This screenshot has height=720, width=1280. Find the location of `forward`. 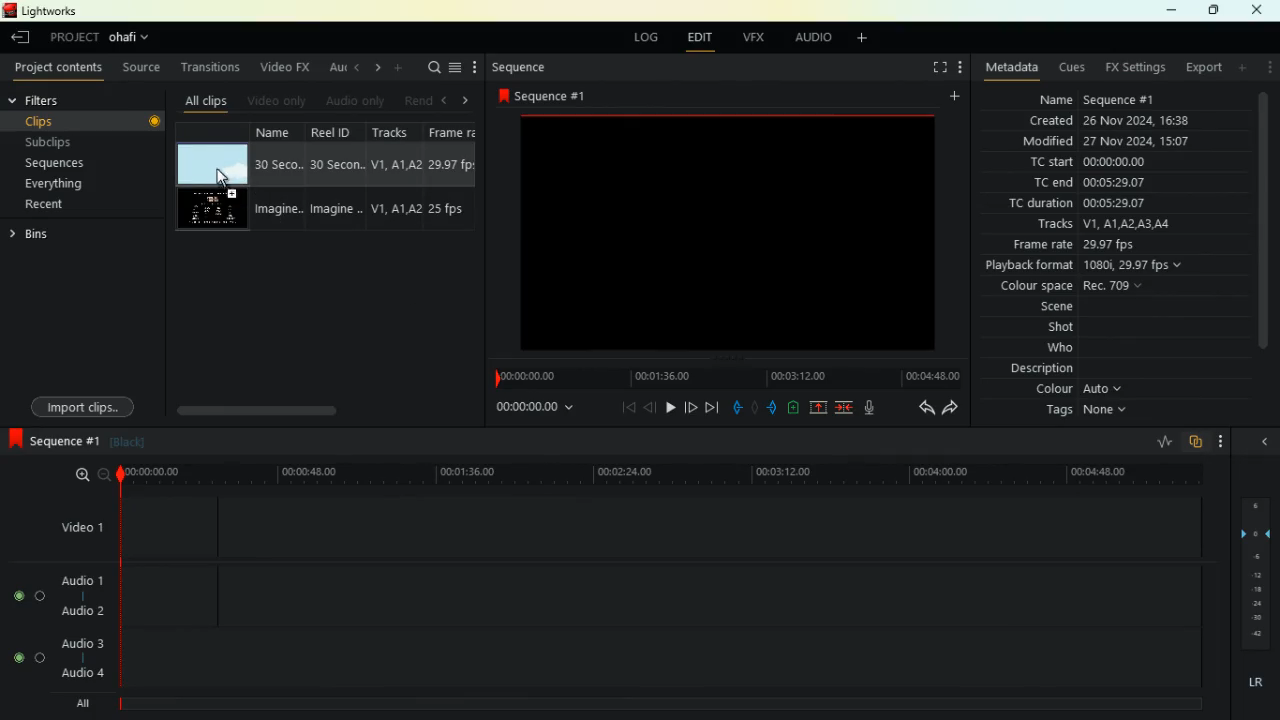

forward is located at coordinates (693, 407).